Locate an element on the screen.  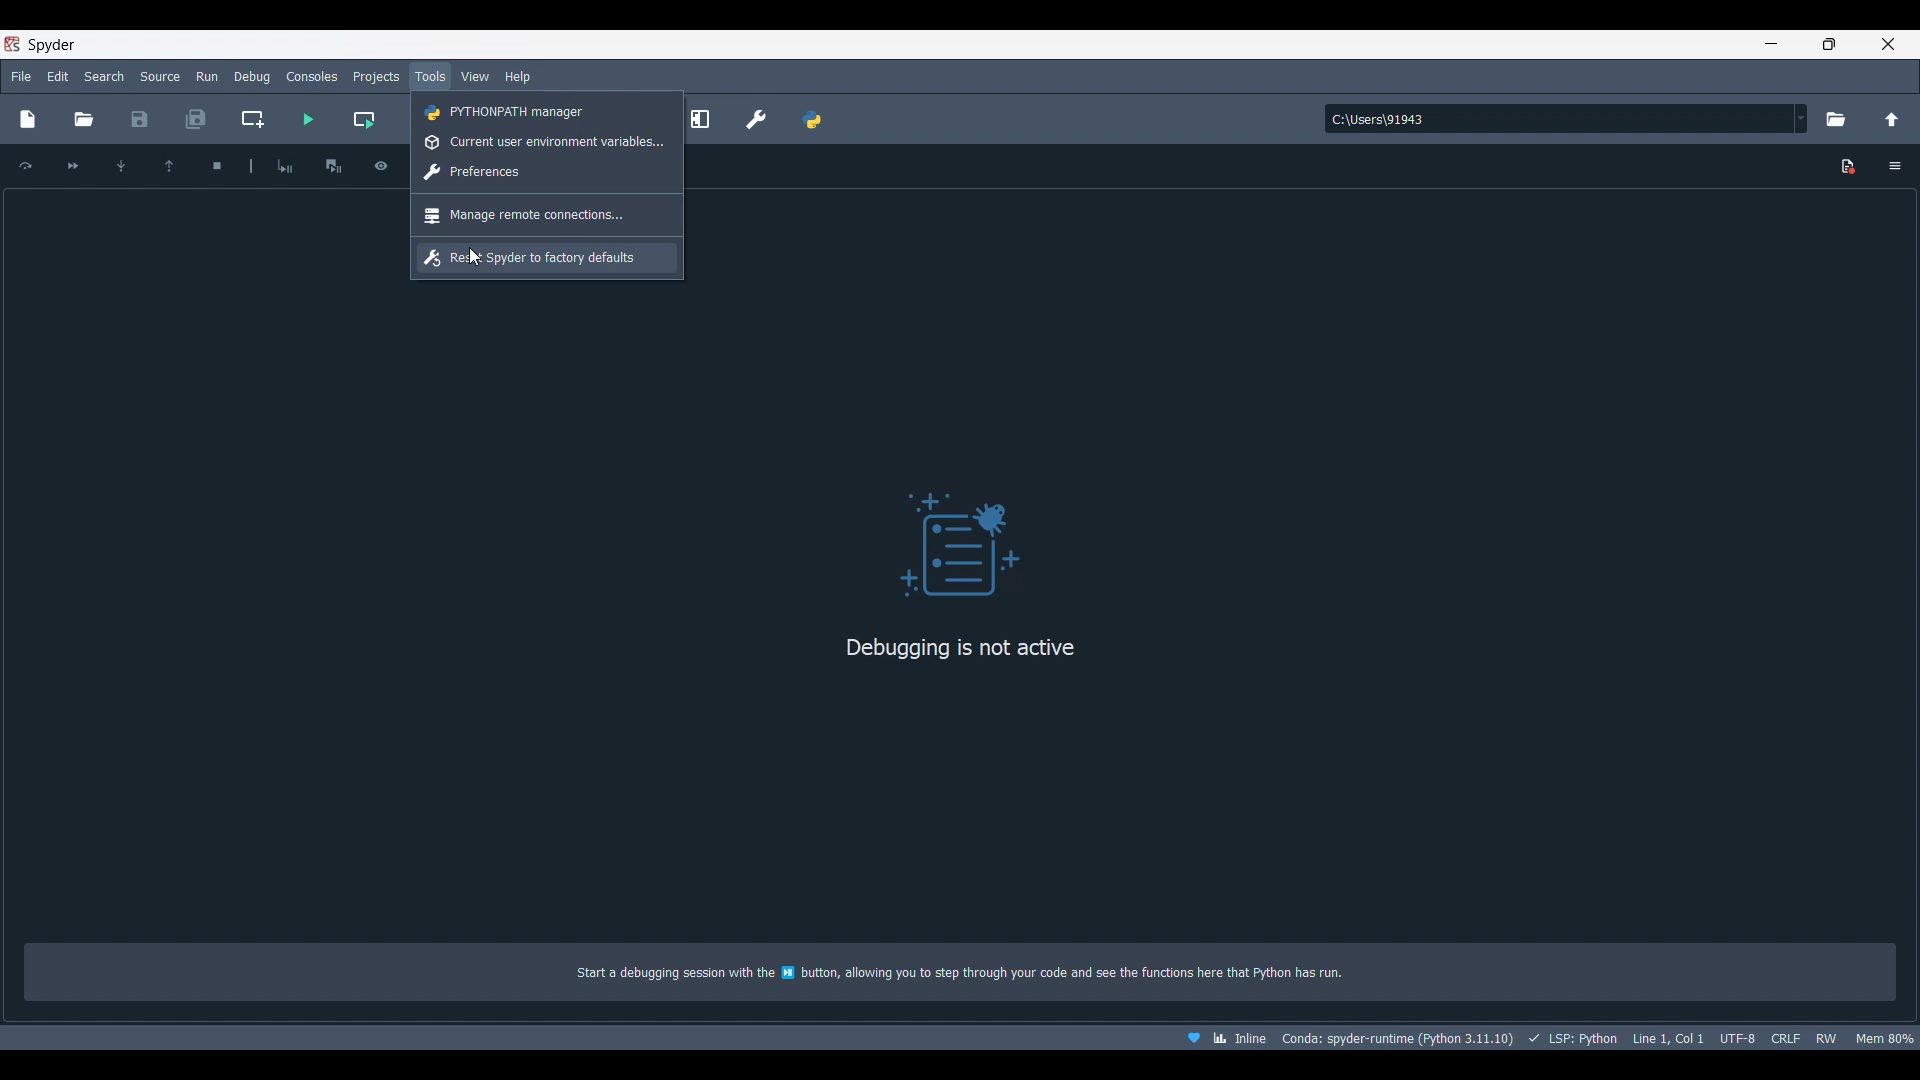
Current user environment variables is located at coordinates (546, 142).